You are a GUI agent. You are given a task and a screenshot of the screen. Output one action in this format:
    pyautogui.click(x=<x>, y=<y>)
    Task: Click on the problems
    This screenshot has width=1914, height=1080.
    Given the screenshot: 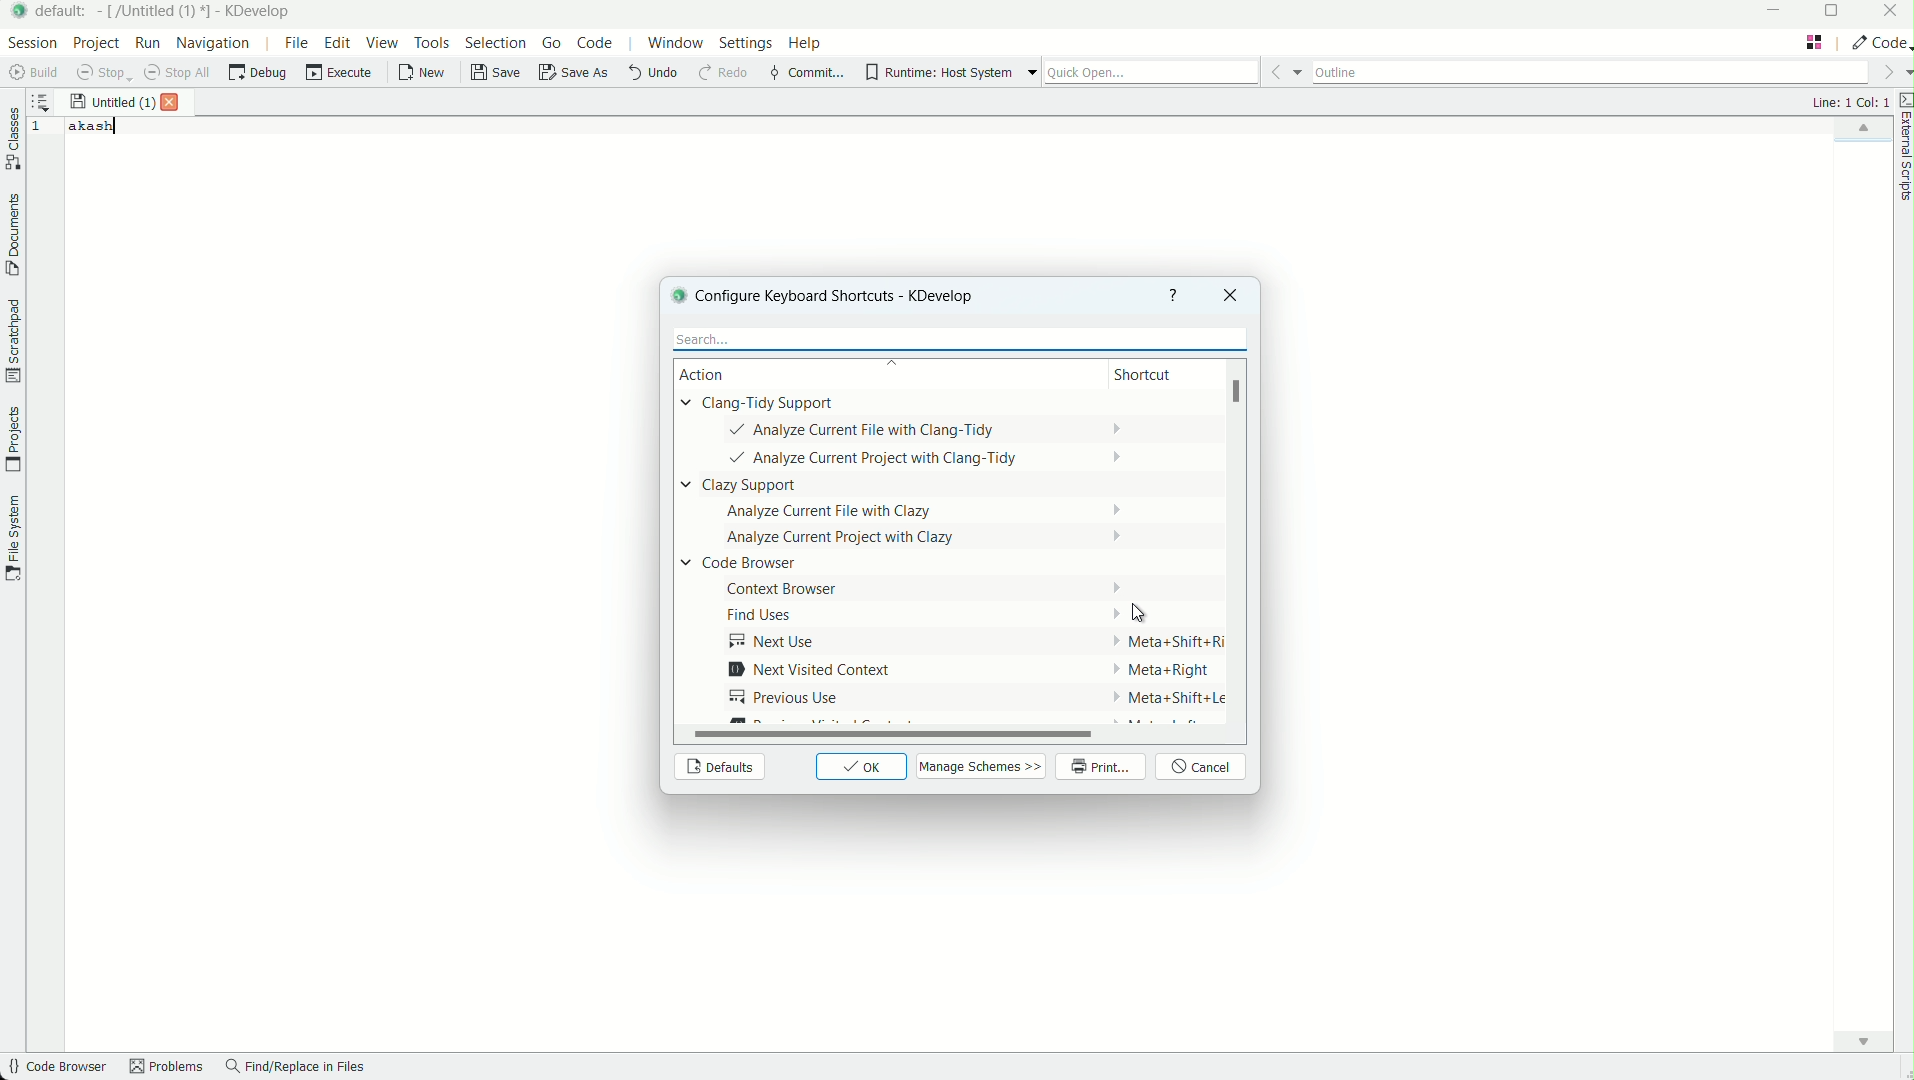 What is the action you would take?
    pyautogui.click(x=167, y=1068)
    